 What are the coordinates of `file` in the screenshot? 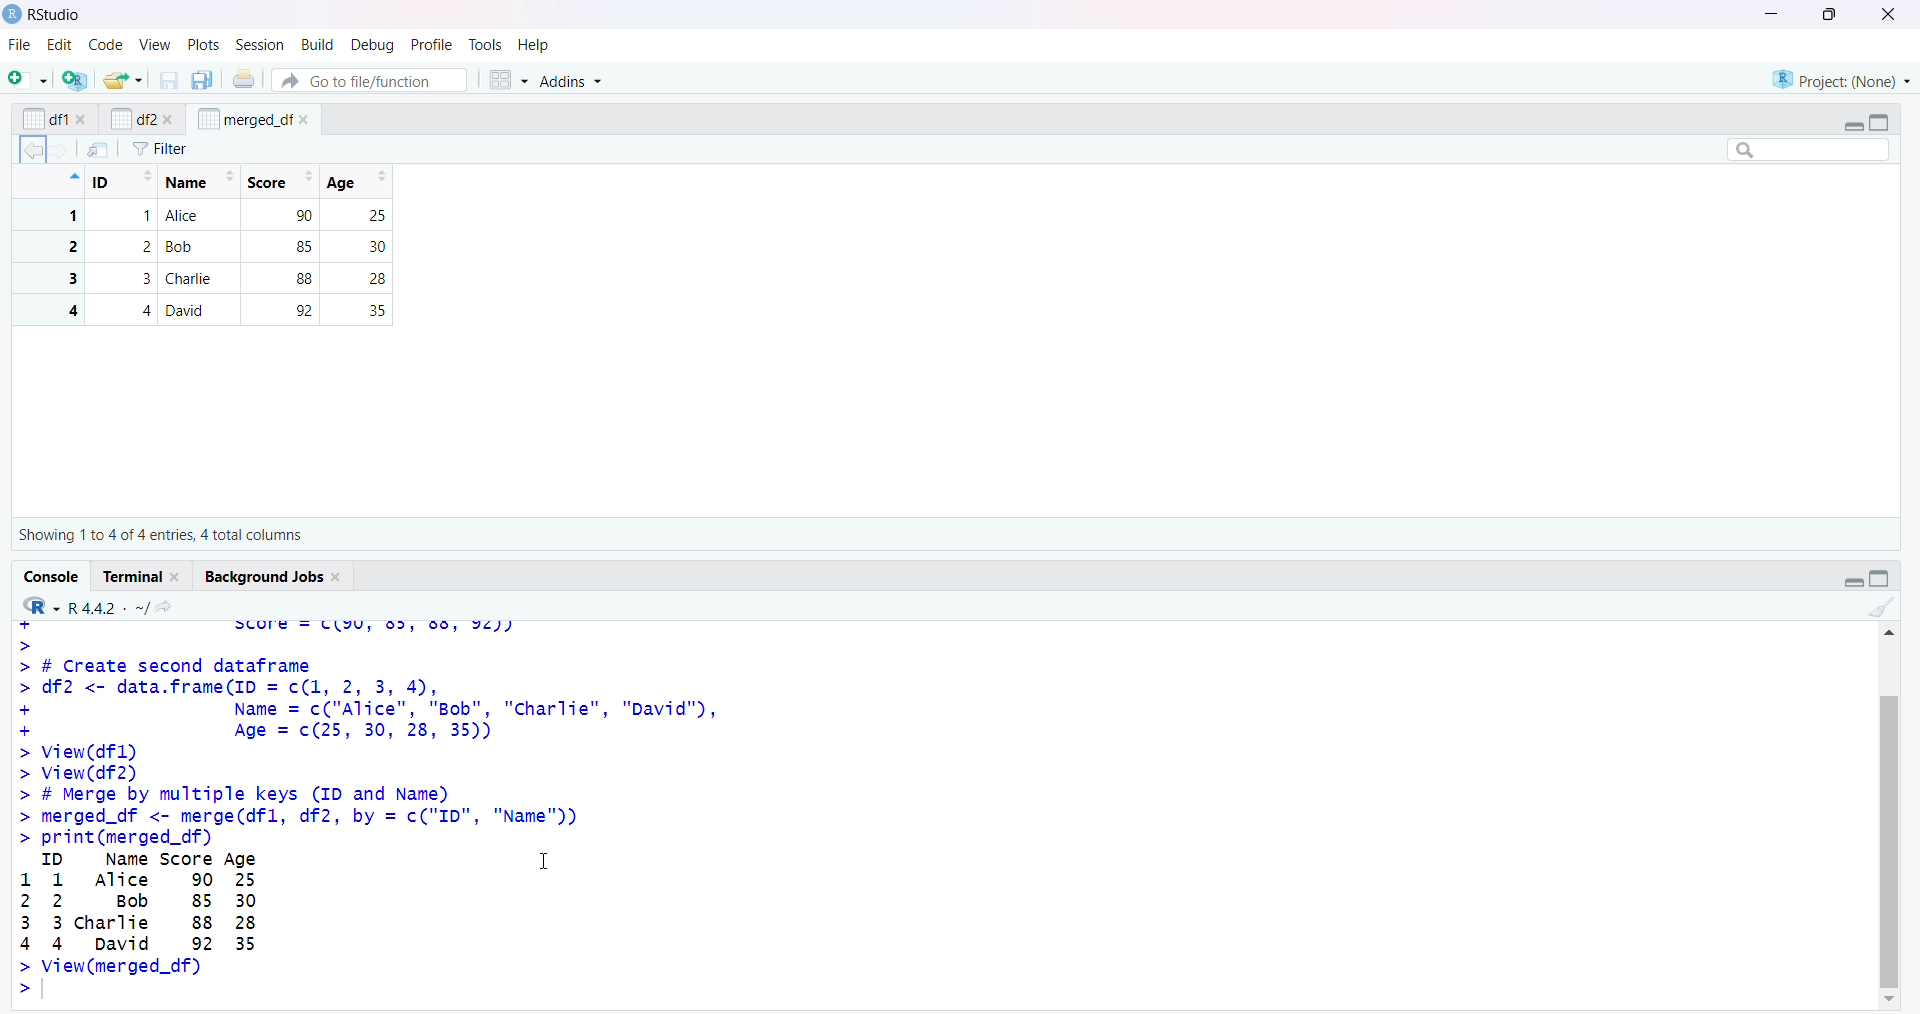 It's located at (22, 44).